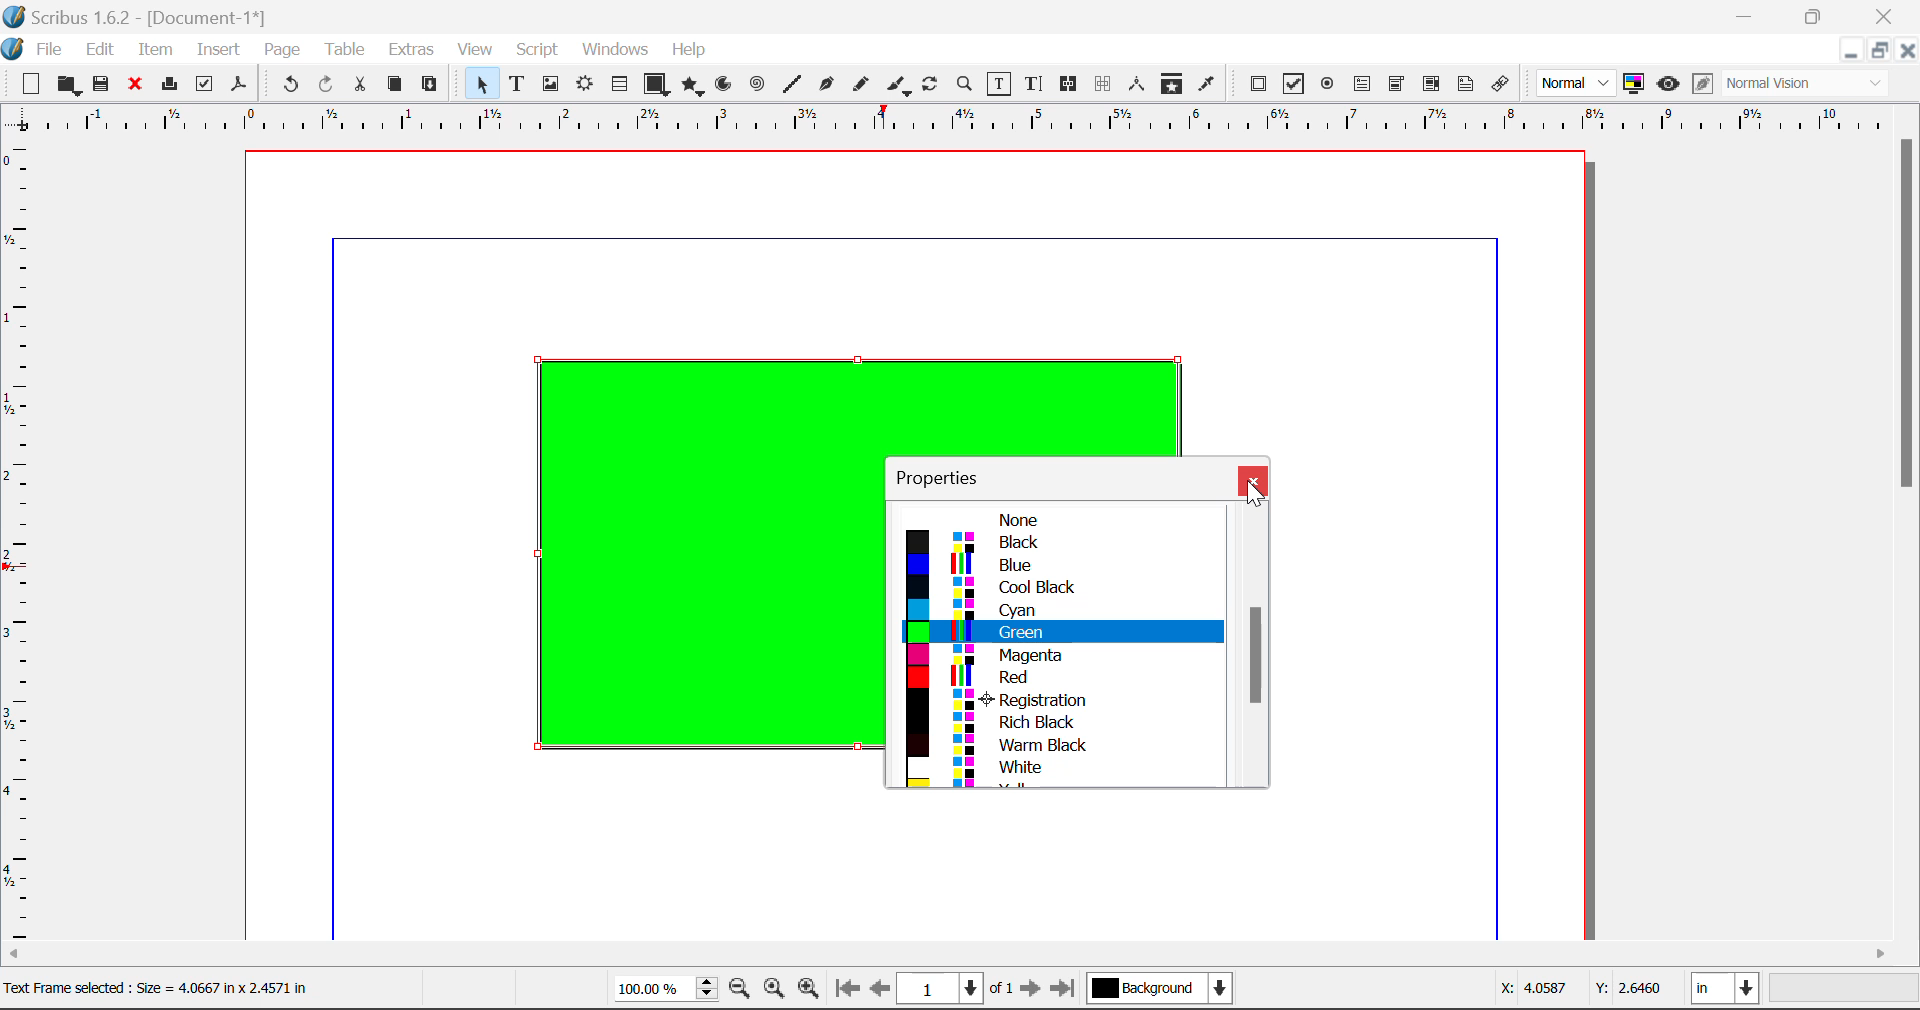 The width and height of the screenshot is (1920, 1010). Describe the element at coordinates (1908, 534) in the screenshot. I see `Scroll Bar` at that location.